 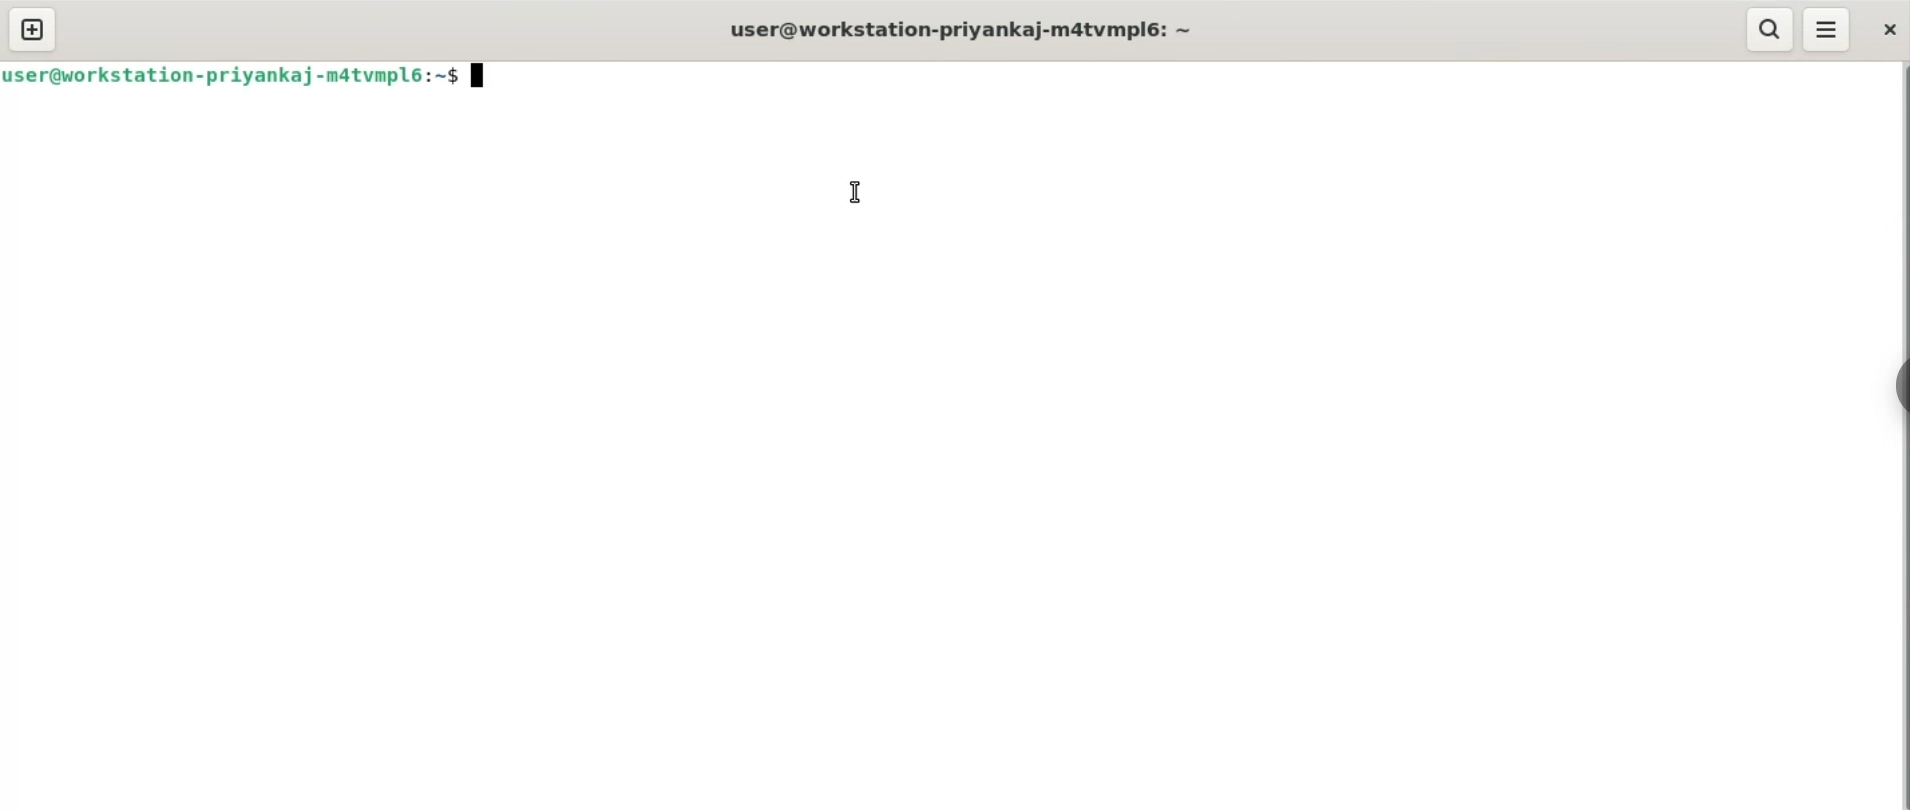 I want to click on new tab, so click(x=34, y=28).